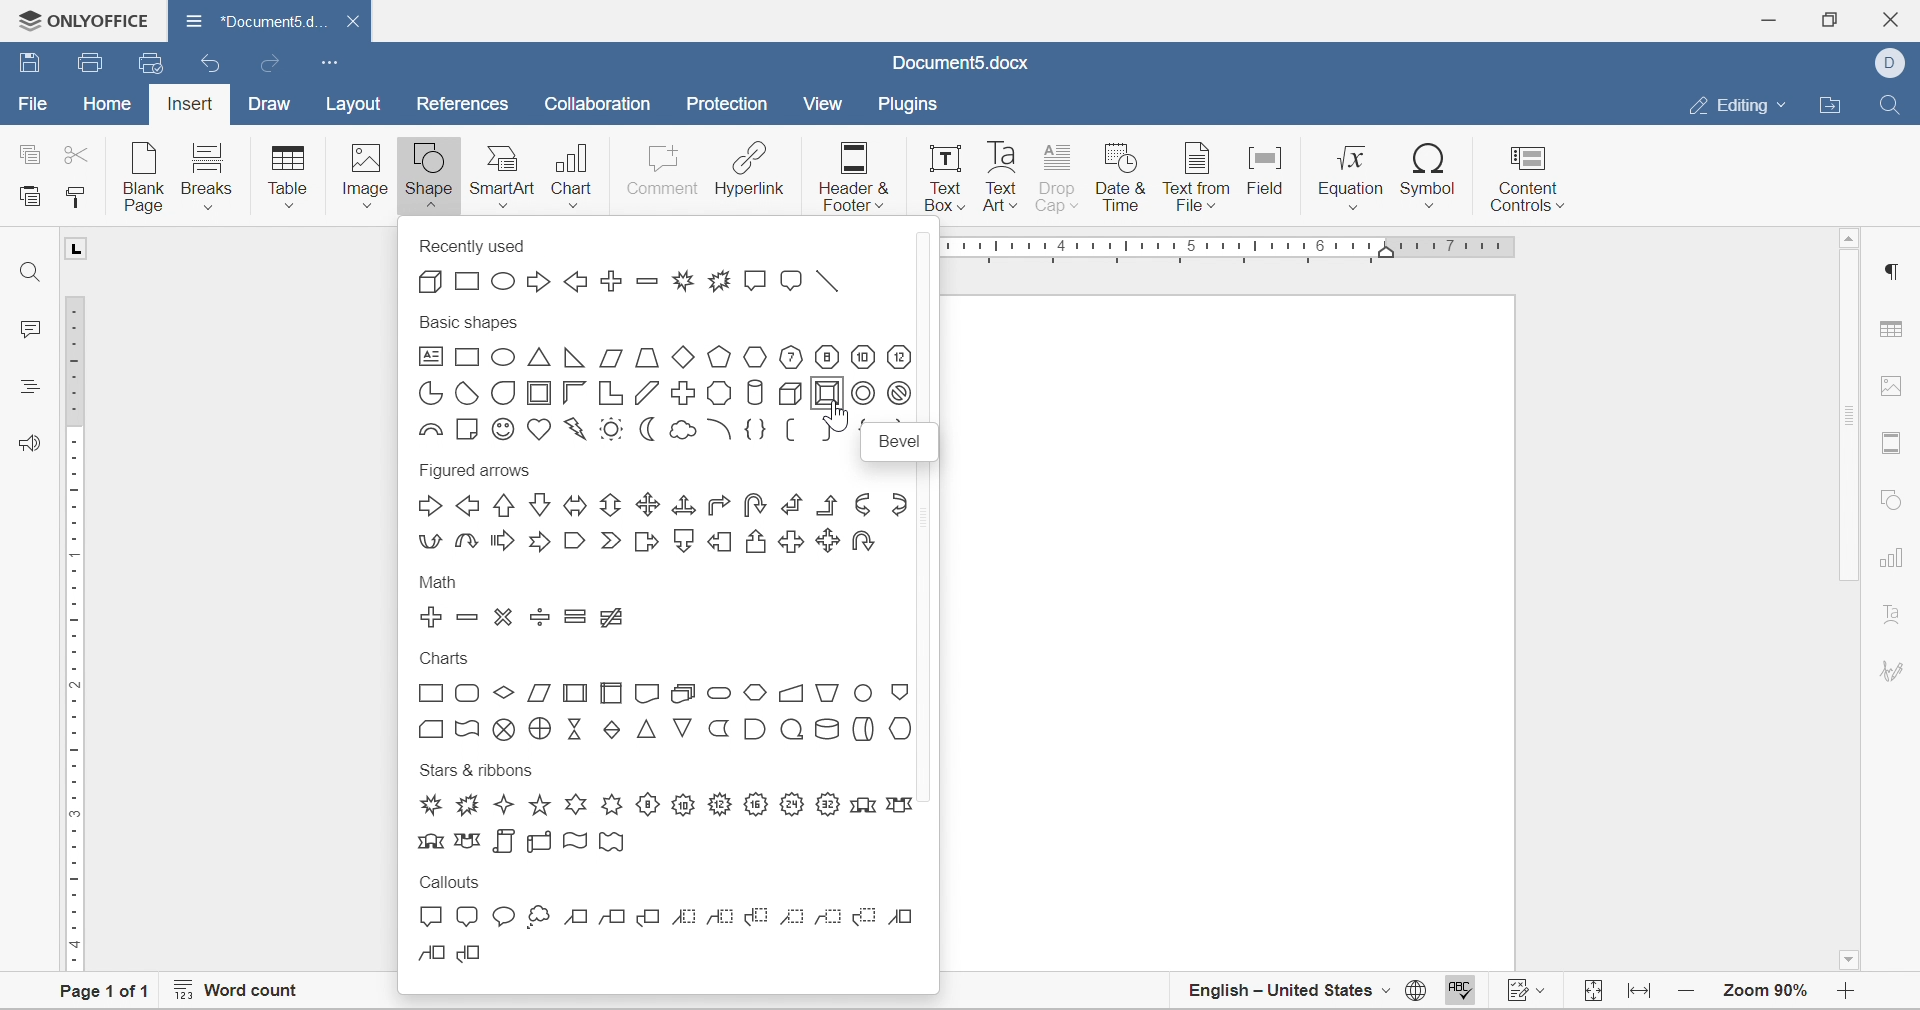 The height and width of the screenshot is (1010, 1920). What do you see at coordinates (81, 252) in the screenshot?
I see `L` at bounding box center [81, 252].